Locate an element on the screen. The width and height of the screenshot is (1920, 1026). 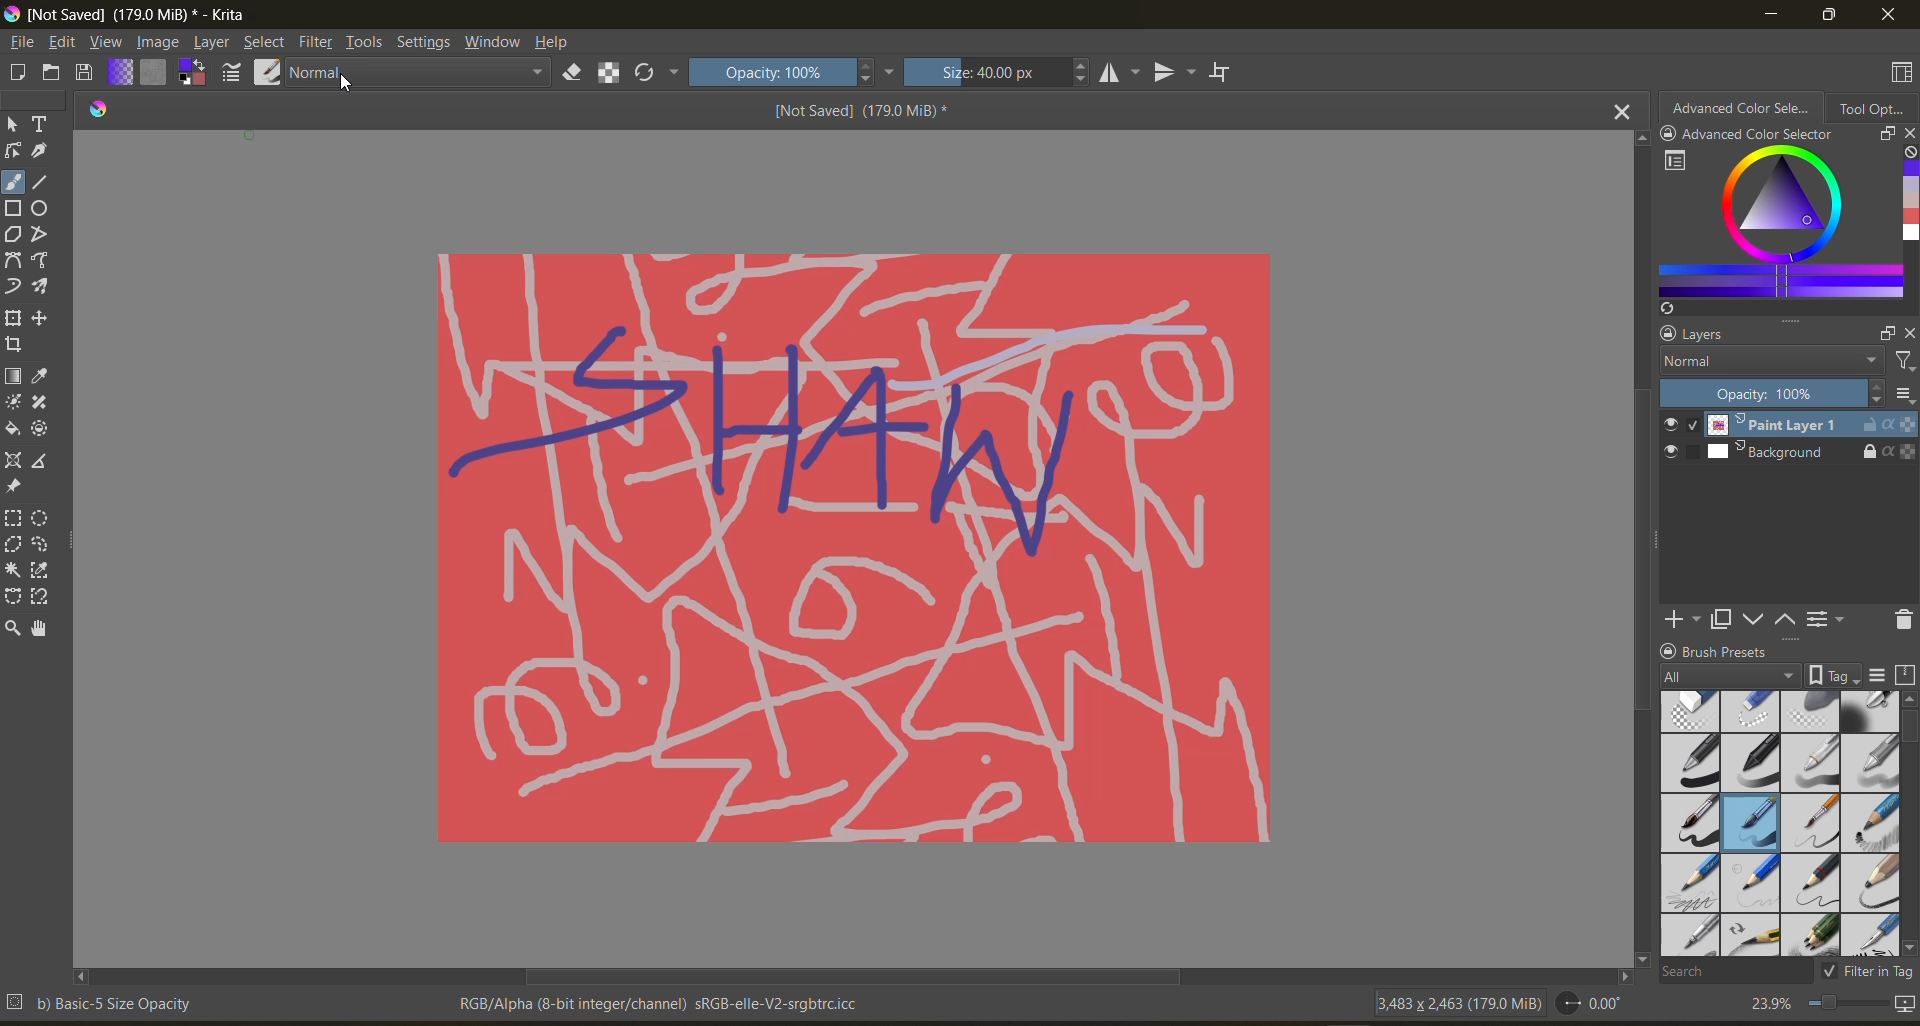
fill pattern is located at coordinates (155, 70).